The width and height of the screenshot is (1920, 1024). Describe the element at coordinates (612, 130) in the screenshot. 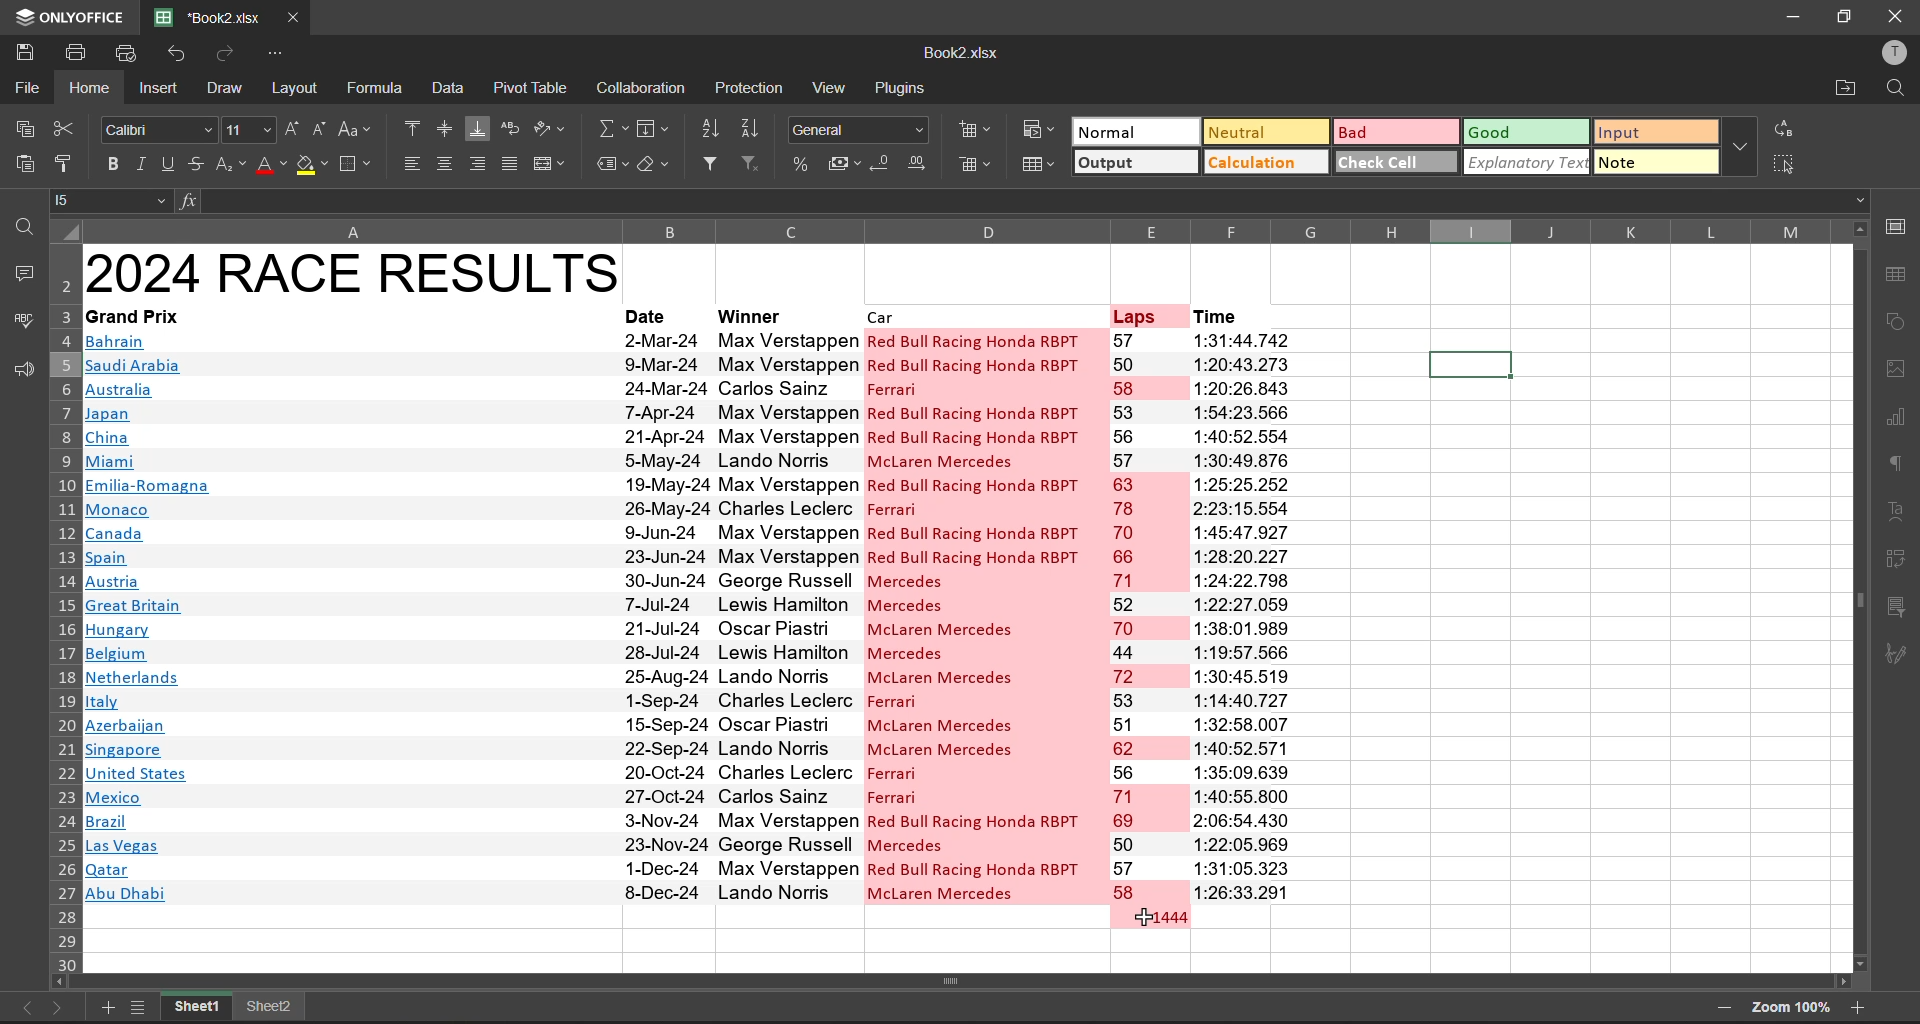

I see `summation` at that location.